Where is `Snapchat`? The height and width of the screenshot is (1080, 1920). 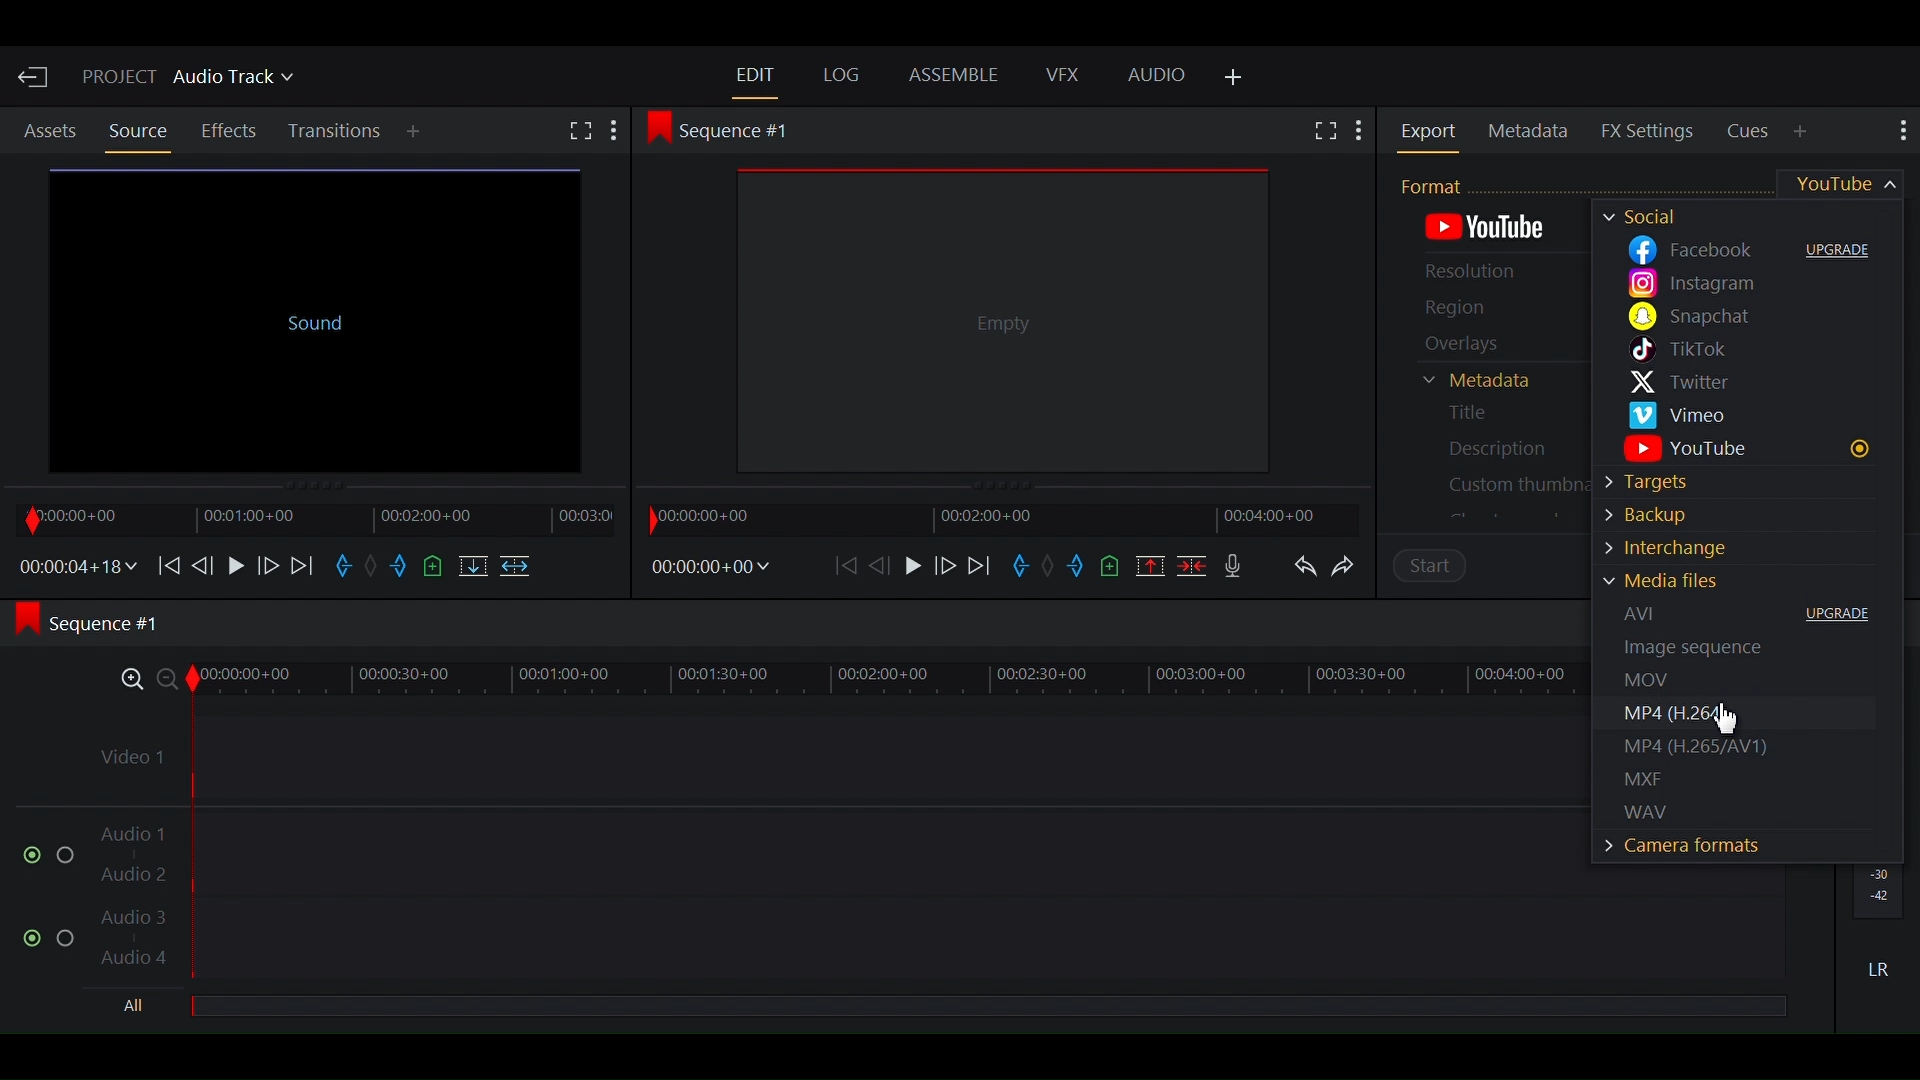
Snapchat is located at coordinates (1743, 317).